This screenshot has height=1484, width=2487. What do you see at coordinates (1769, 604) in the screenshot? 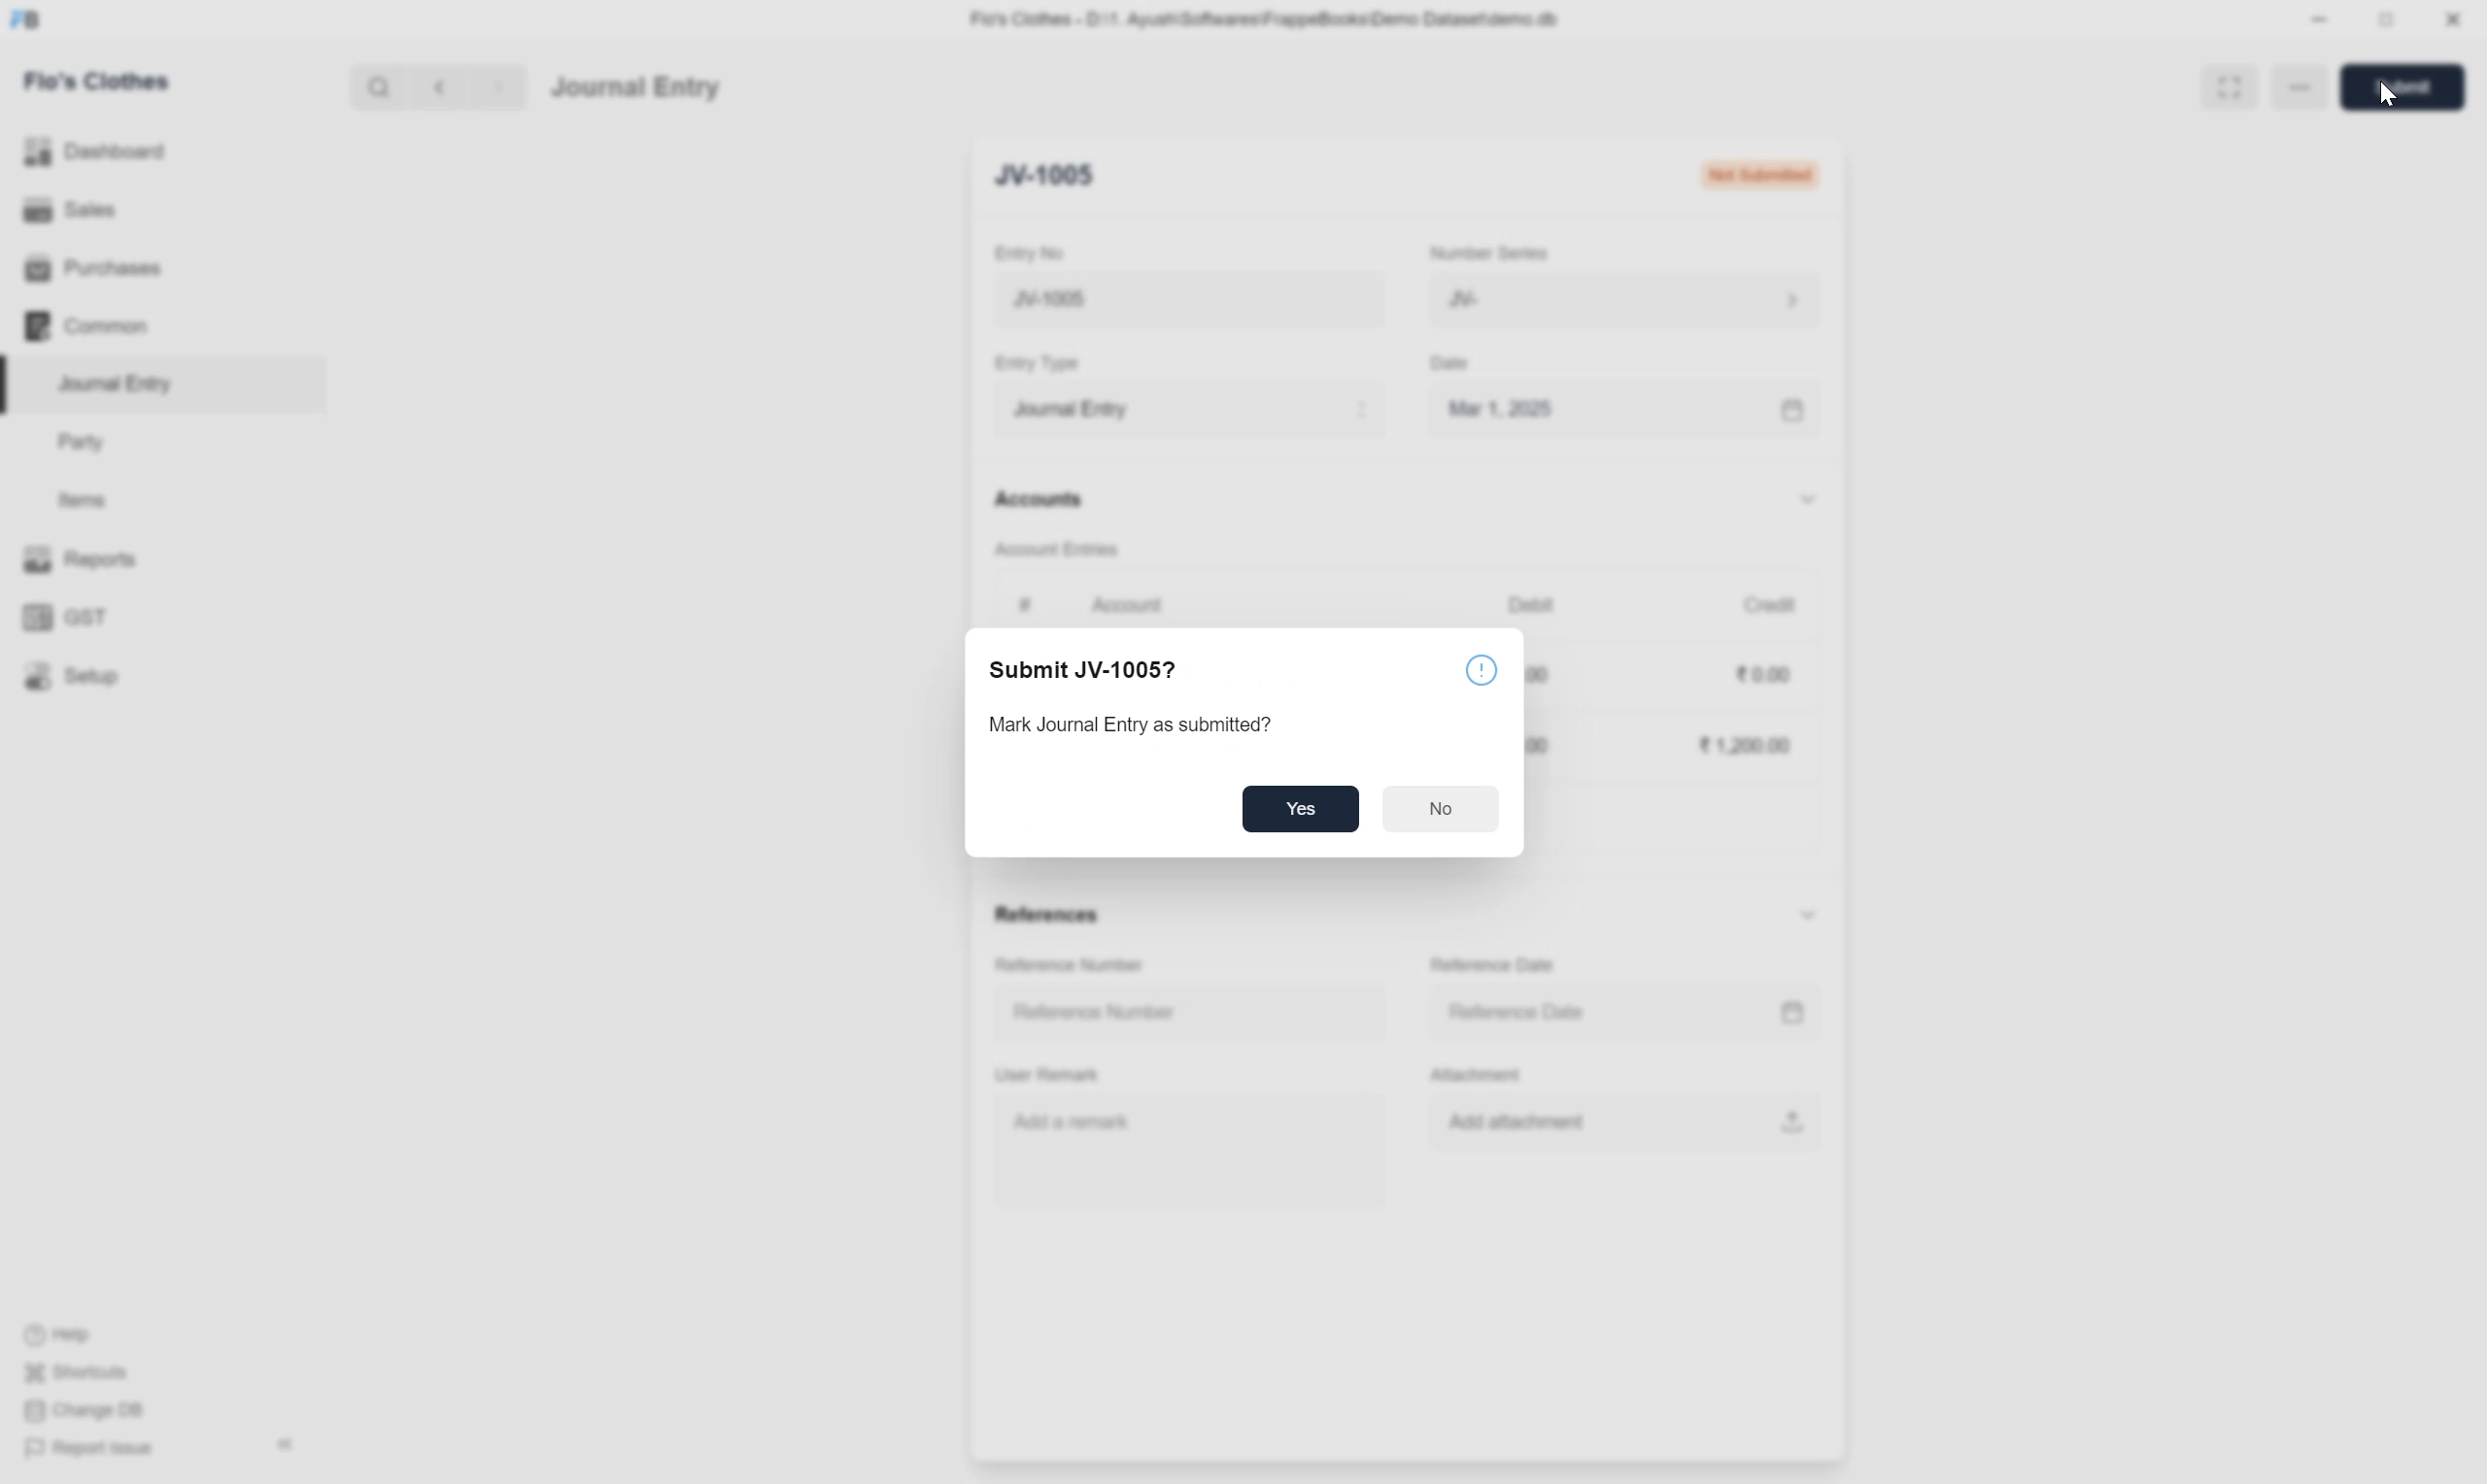
I see `Credit` at bounding box center [1769, 604].